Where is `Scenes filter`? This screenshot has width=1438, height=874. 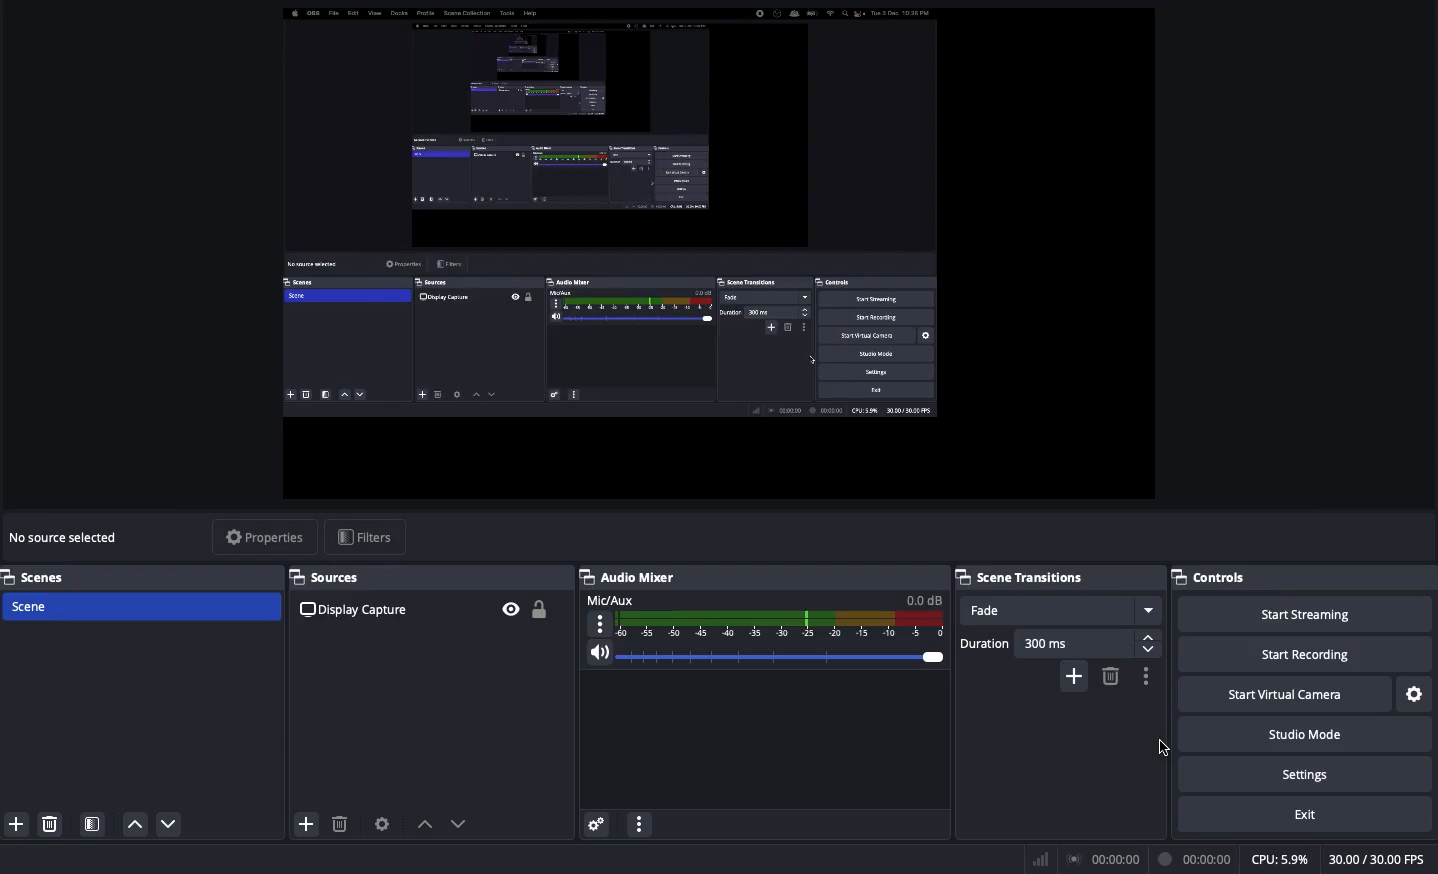 Scenes filter is located at coordinates (93, 824).